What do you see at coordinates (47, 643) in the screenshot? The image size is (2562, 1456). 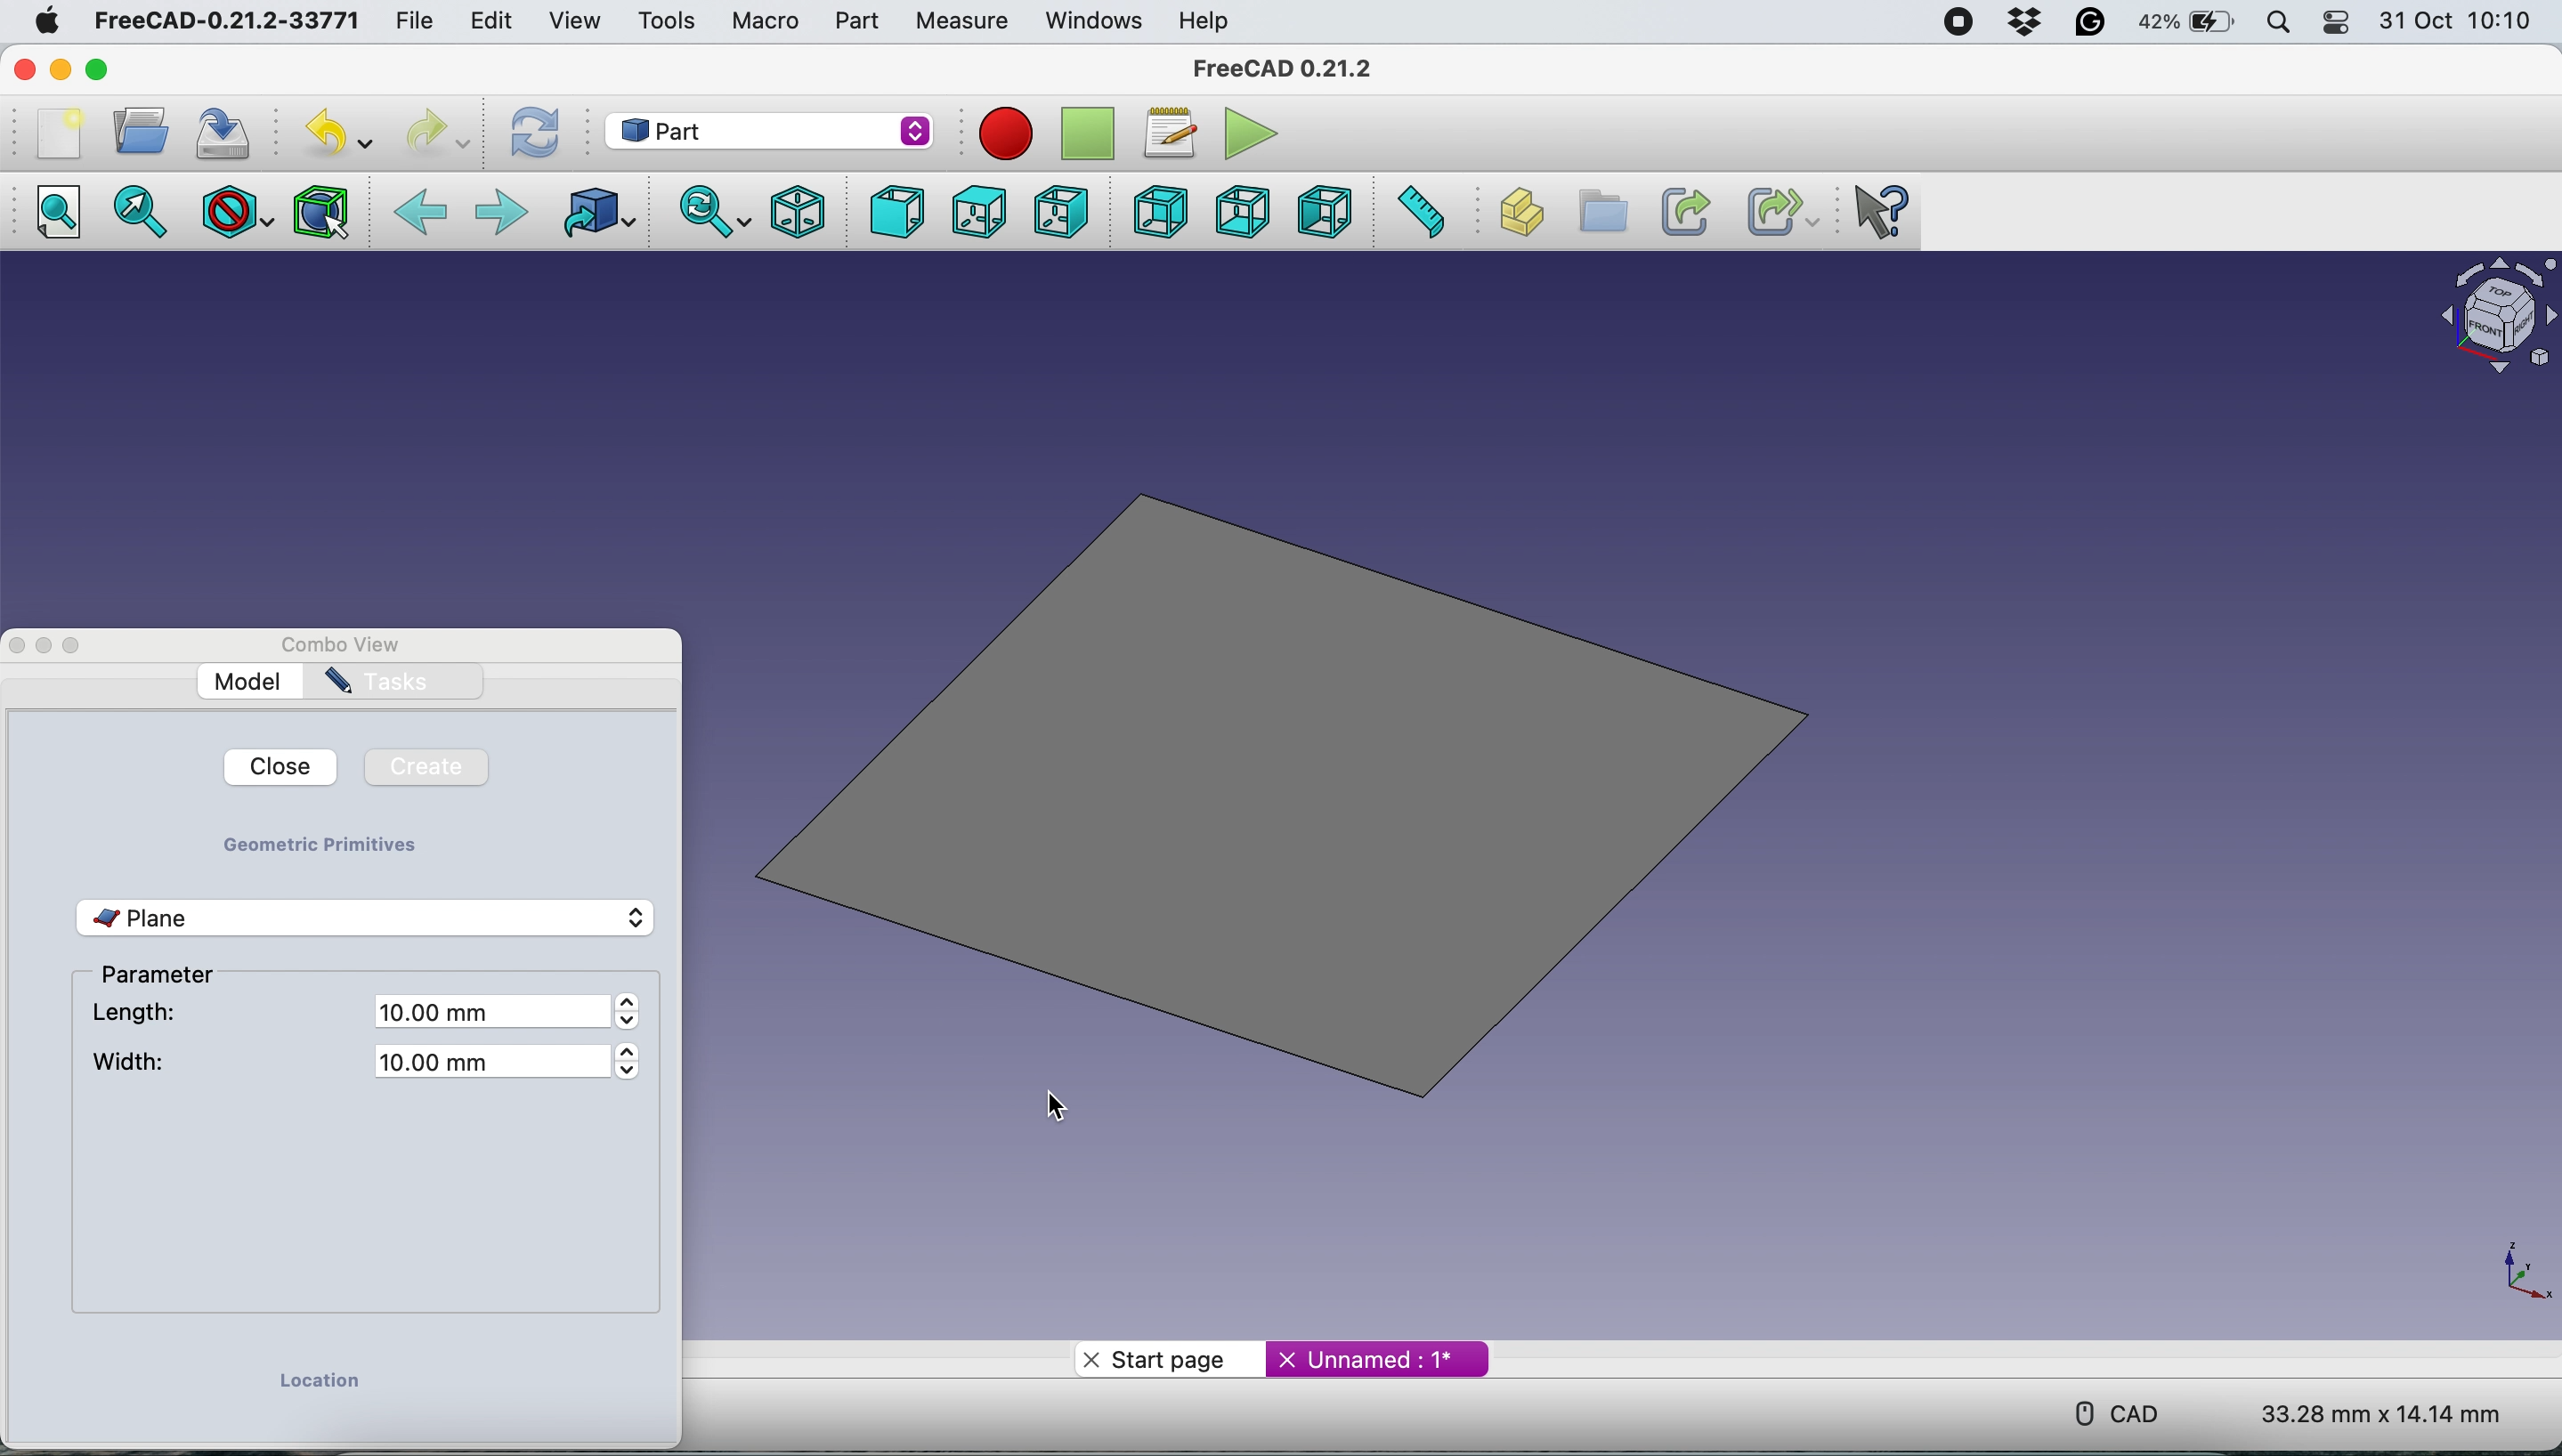 I see `Minimize` at bounding box center [47, 643].